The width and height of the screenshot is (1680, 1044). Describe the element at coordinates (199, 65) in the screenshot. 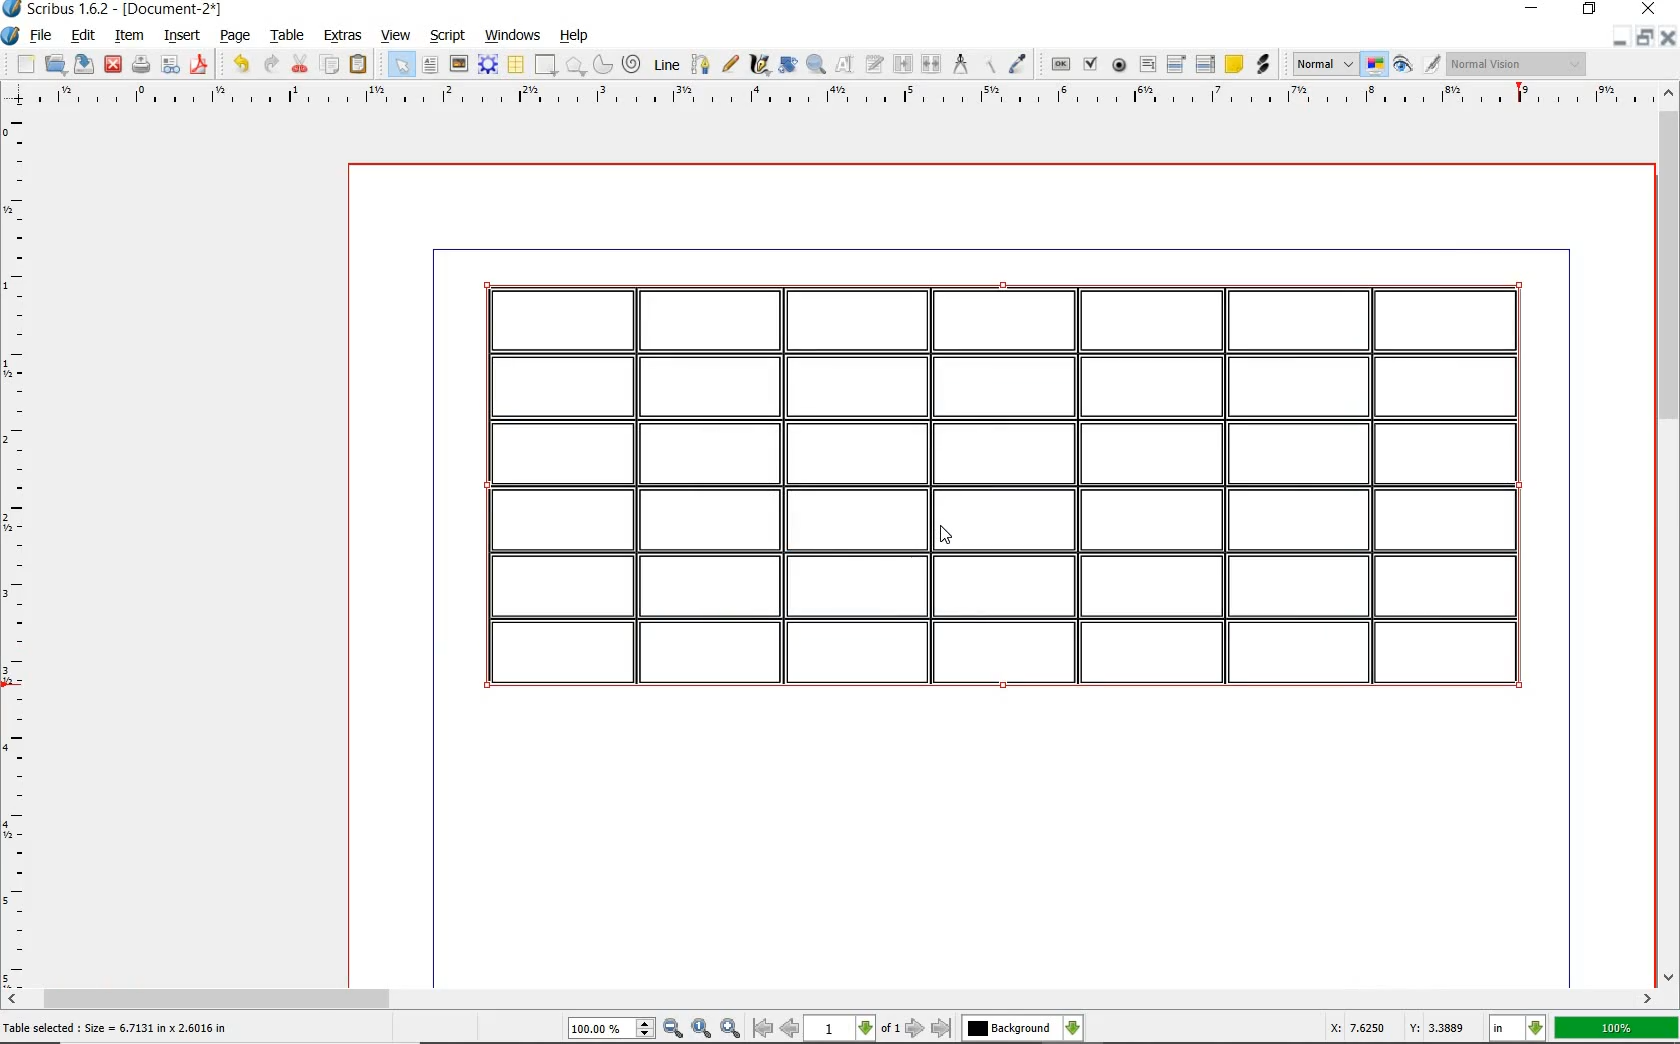

I see `safe as pdf` at that location.